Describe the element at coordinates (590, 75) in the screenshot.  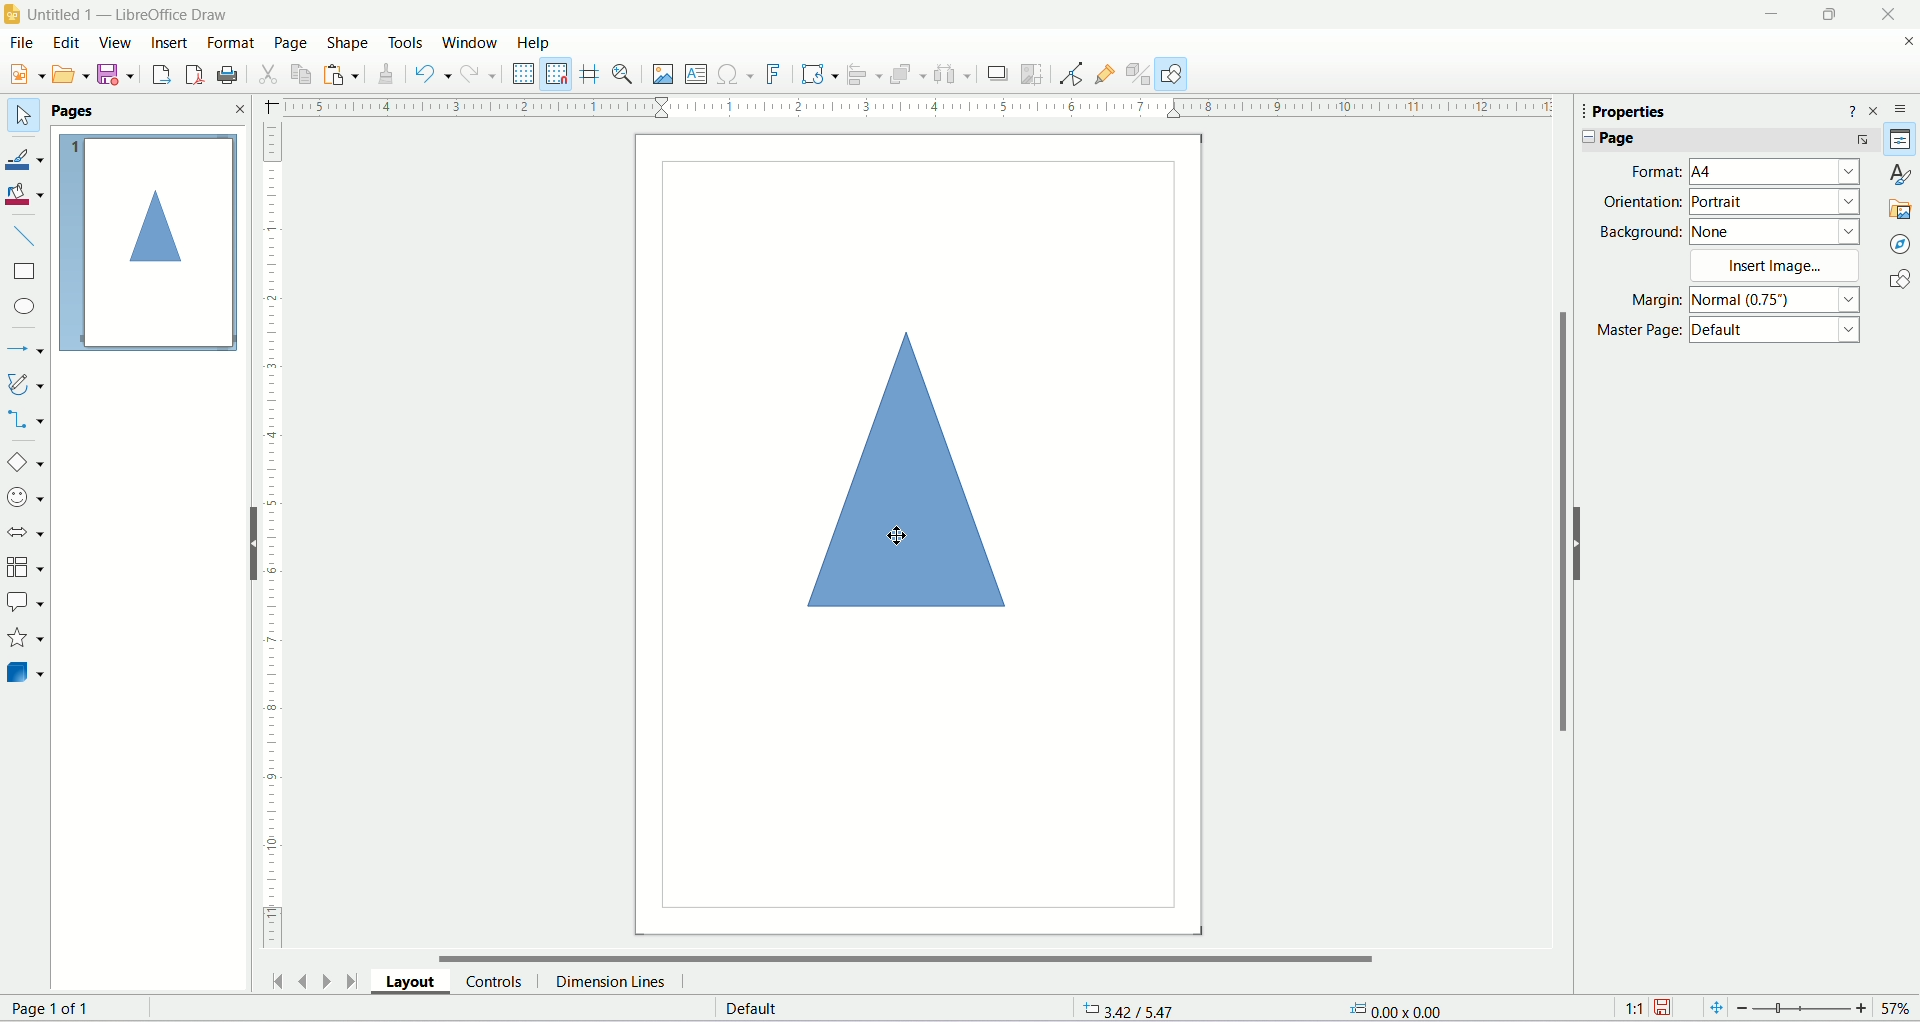
I see `Helpines while moving` at that location.